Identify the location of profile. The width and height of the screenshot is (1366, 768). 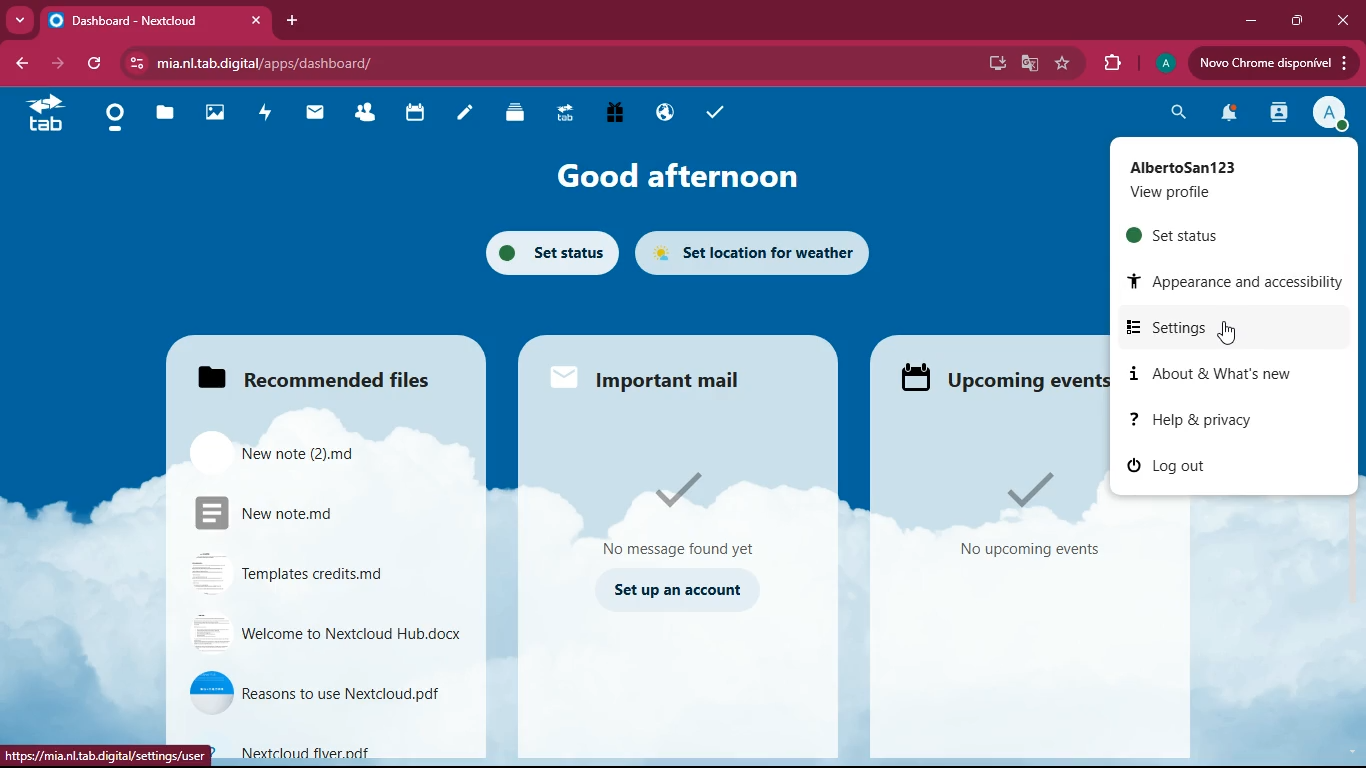
(1161, 64).